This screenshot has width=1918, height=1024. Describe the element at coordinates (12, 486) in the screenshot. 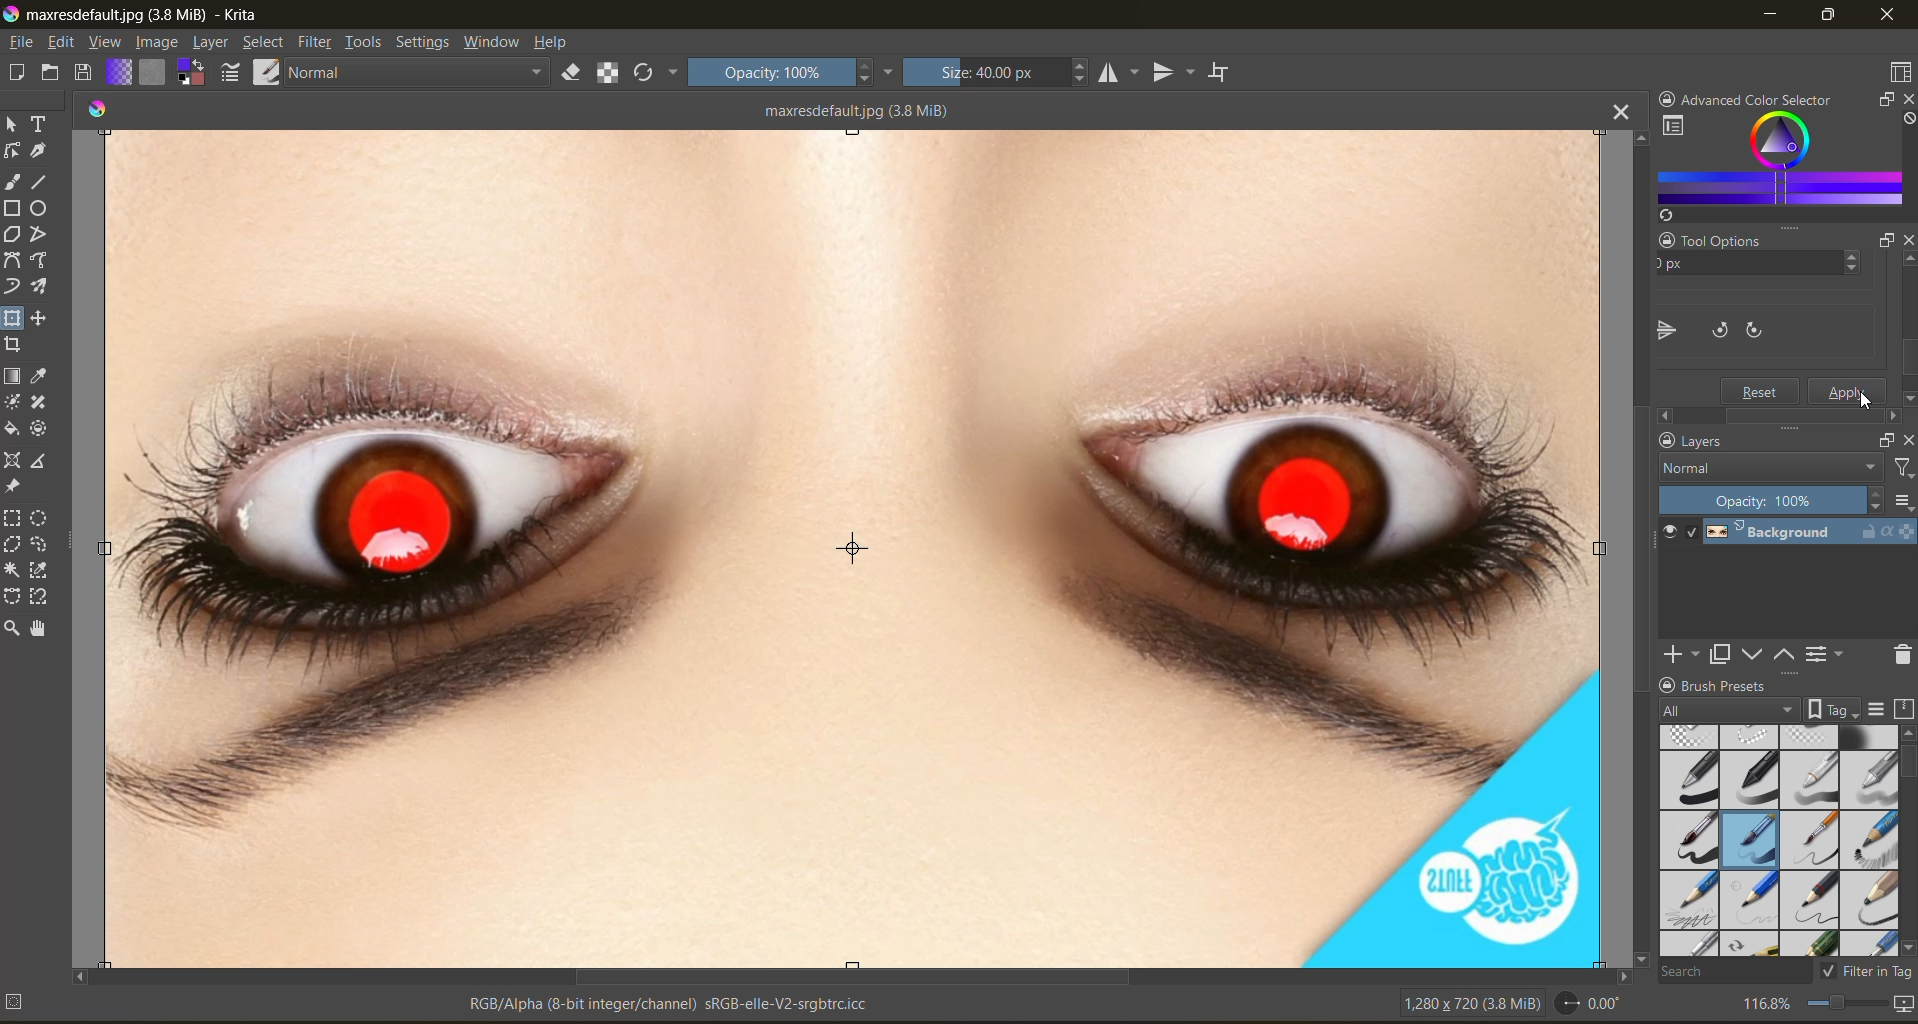

I see `tool` at that location.